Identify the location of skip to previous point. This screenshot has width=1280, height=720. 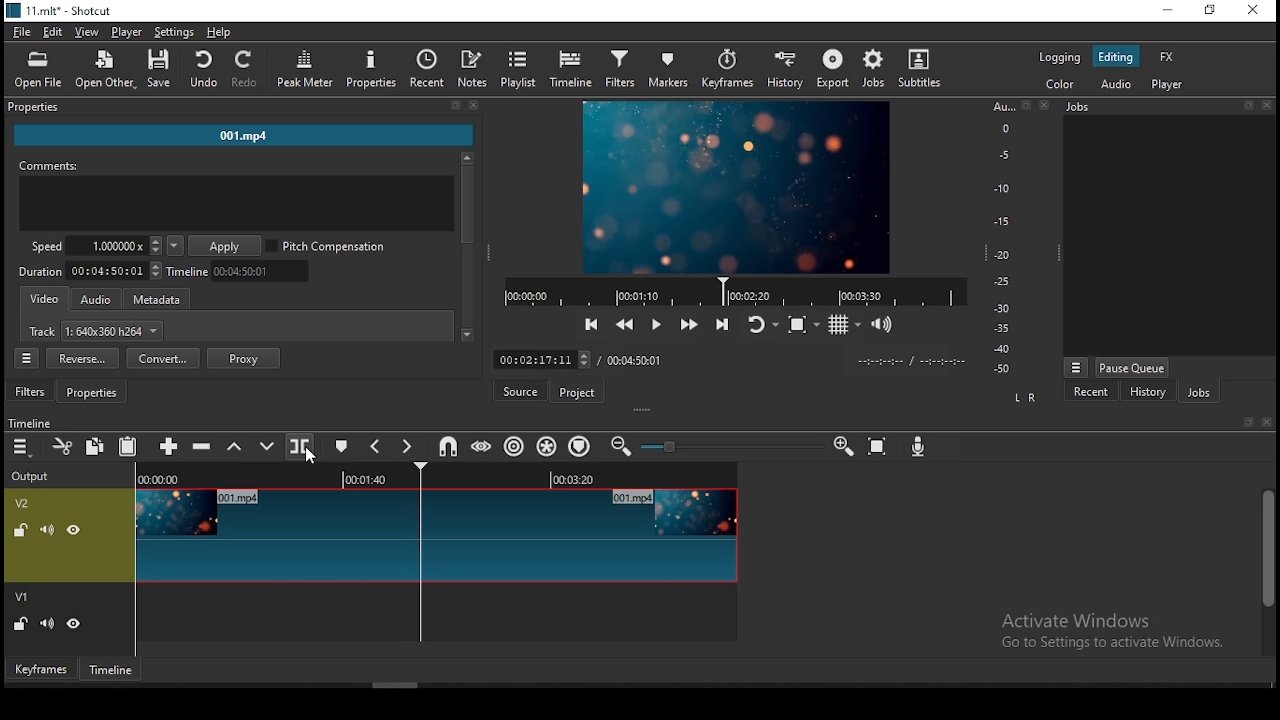
(591, 322).